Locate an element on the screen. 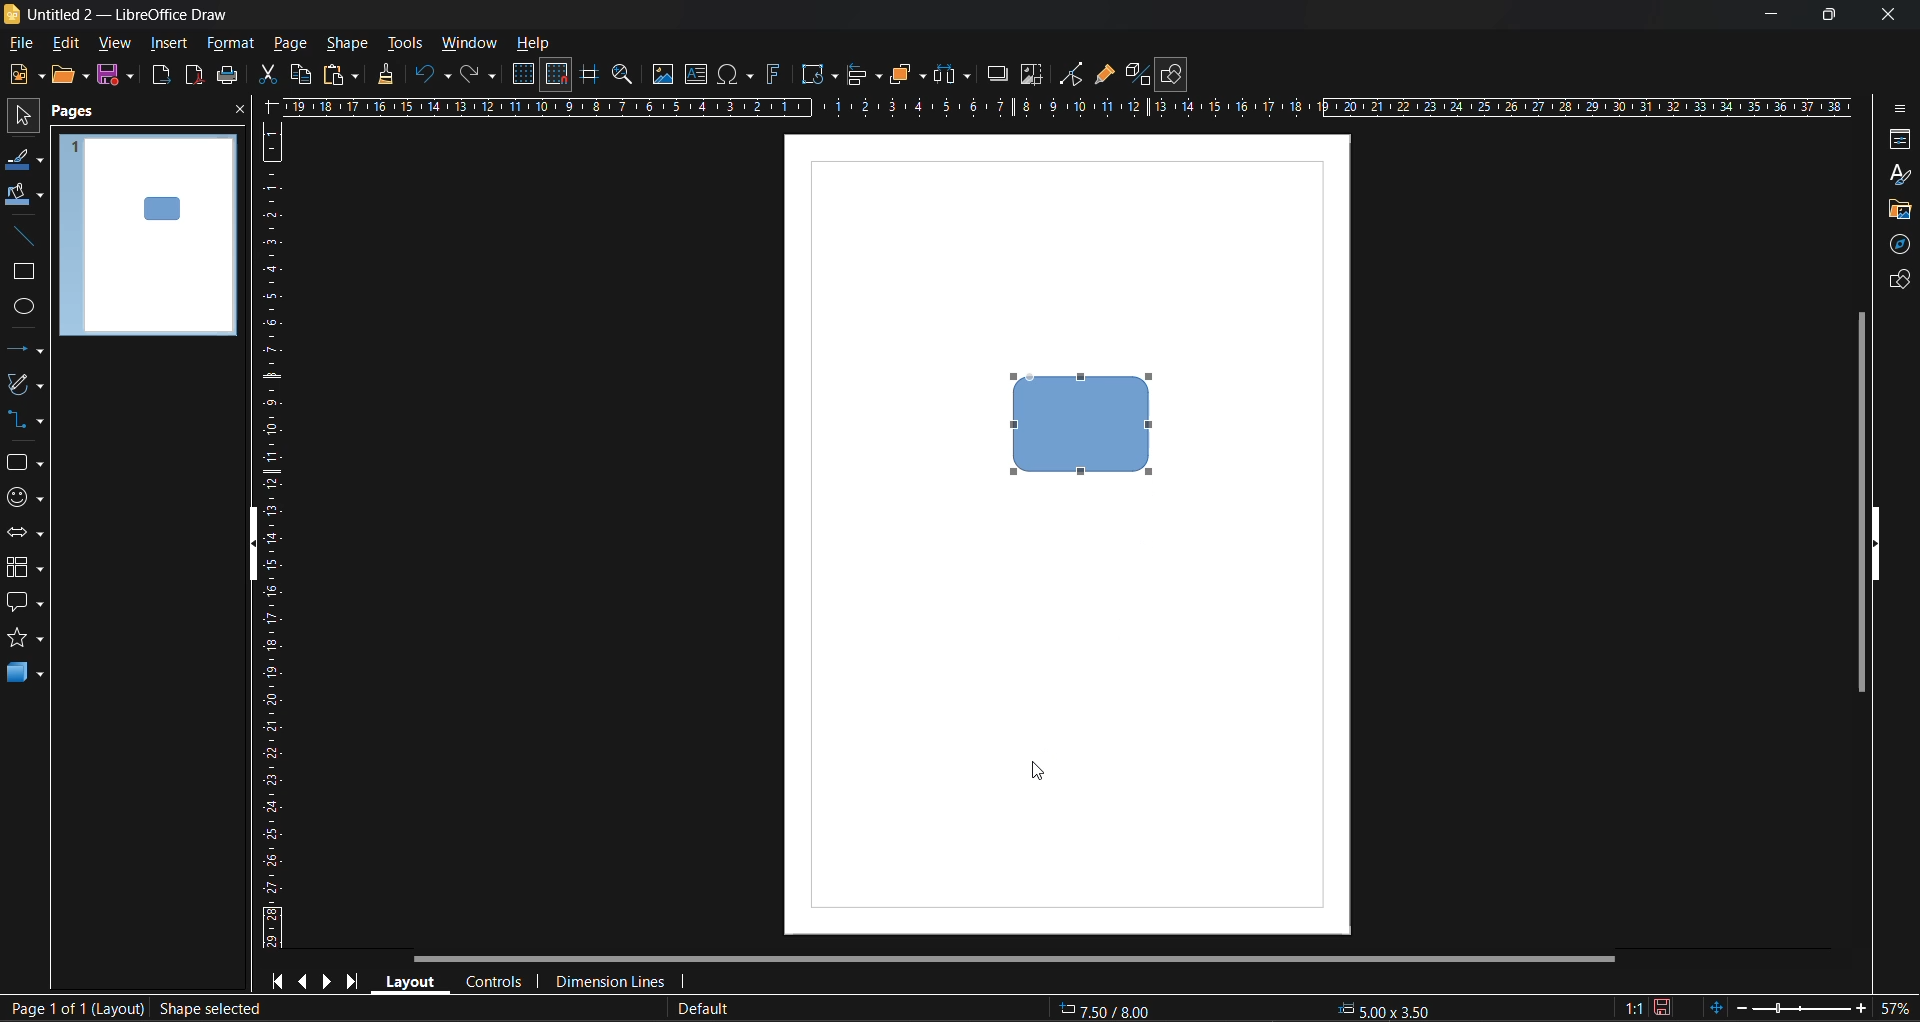 The width and height of the screenshot is (1920, 1022). zoom out is located at coordinates (1739, 1006).